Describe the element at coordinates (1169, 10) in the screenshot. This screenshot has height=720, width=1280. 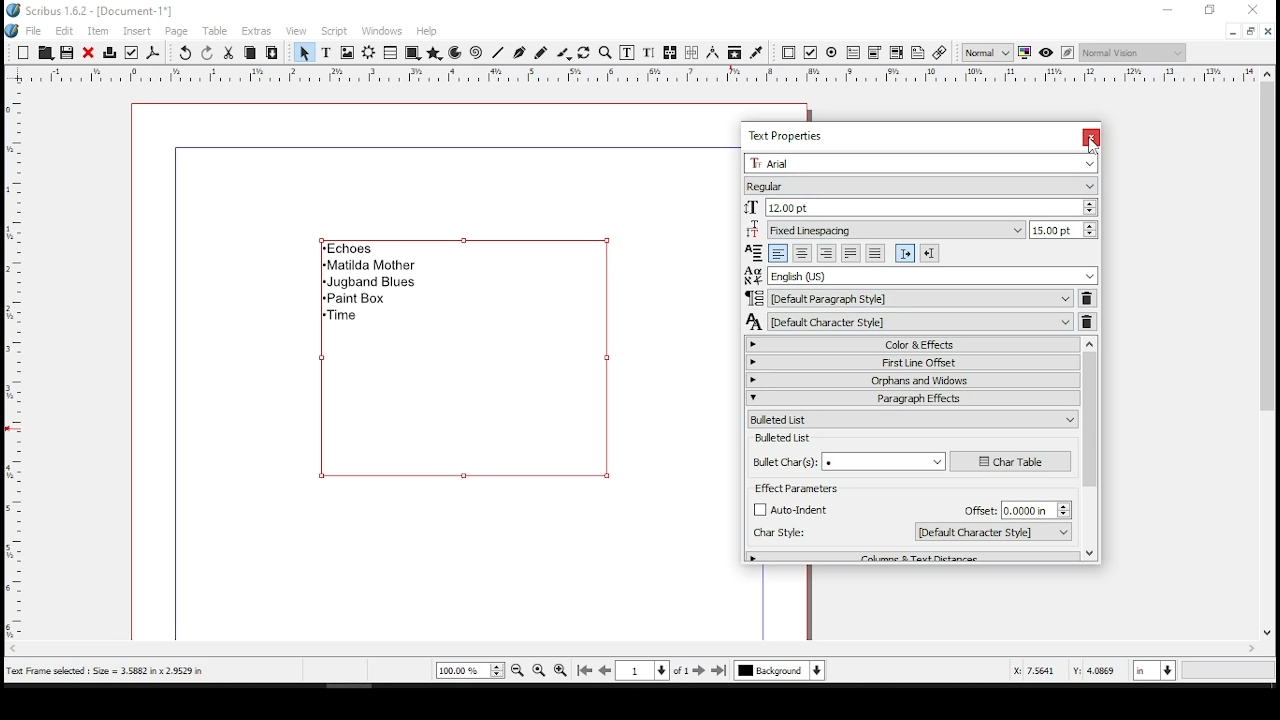
I see `minimize` at that location.